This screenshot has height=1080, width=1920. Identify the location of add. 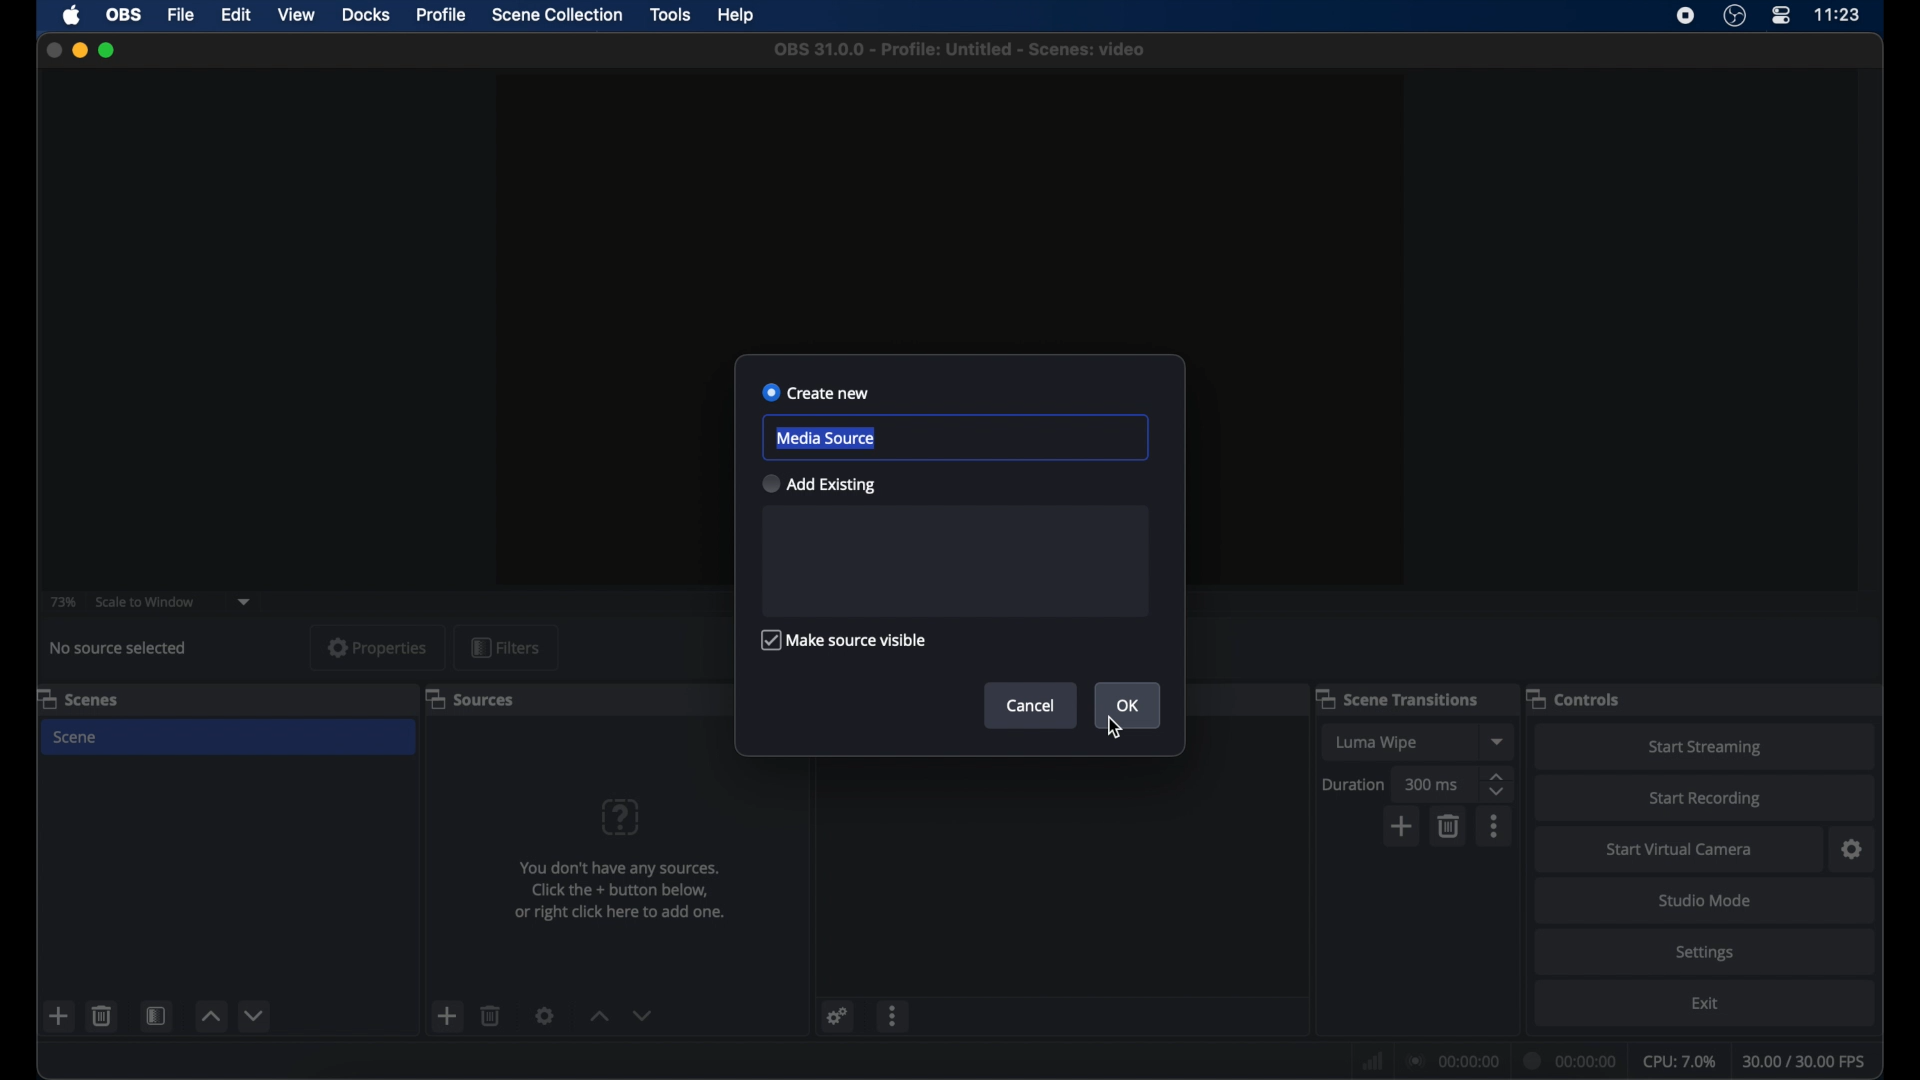
(1403, 827).